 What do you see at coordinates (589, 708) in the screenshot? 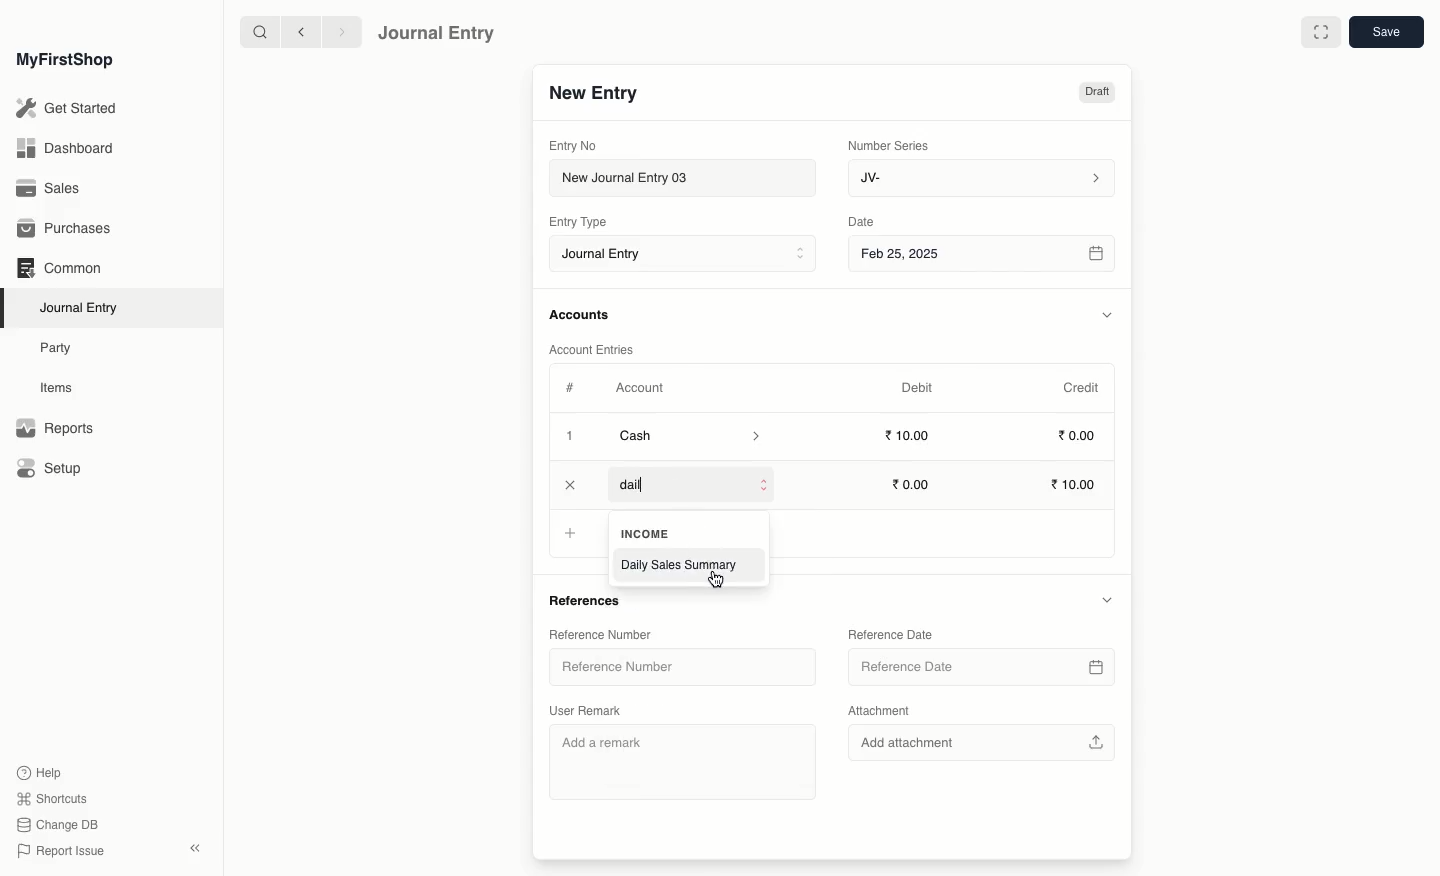
I see `User Remark` at bounding box center [589, 708].